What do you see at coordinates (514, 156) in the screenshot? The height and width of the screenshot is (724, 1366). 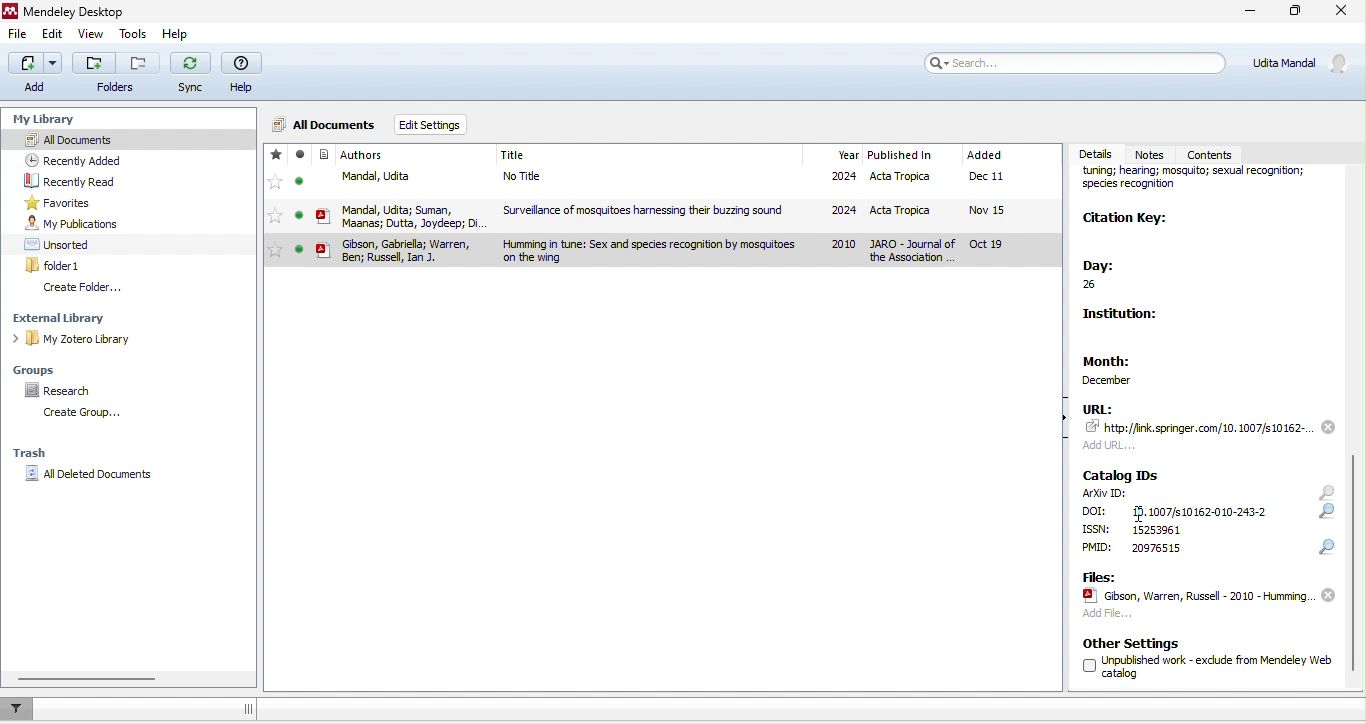 I see `journal title` at bounding box center [514, 156].